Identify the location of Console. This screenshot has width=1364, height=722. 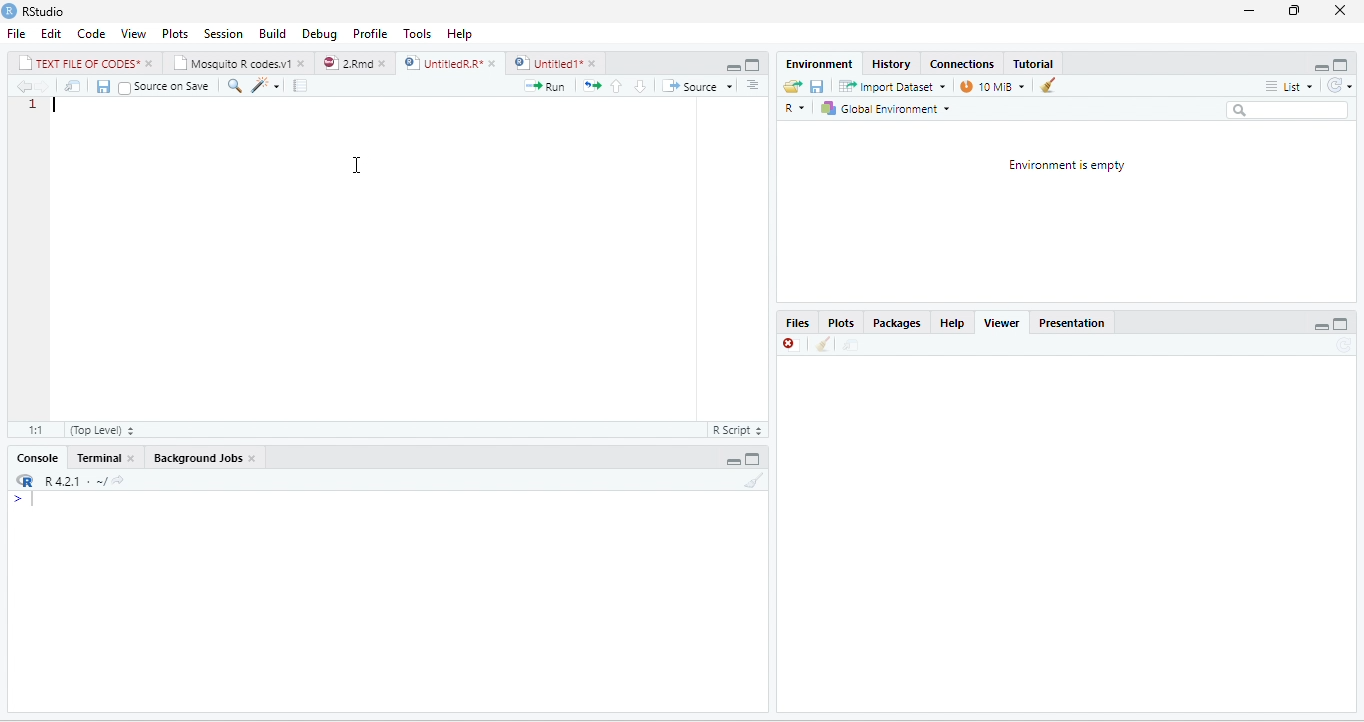
(34, 458).